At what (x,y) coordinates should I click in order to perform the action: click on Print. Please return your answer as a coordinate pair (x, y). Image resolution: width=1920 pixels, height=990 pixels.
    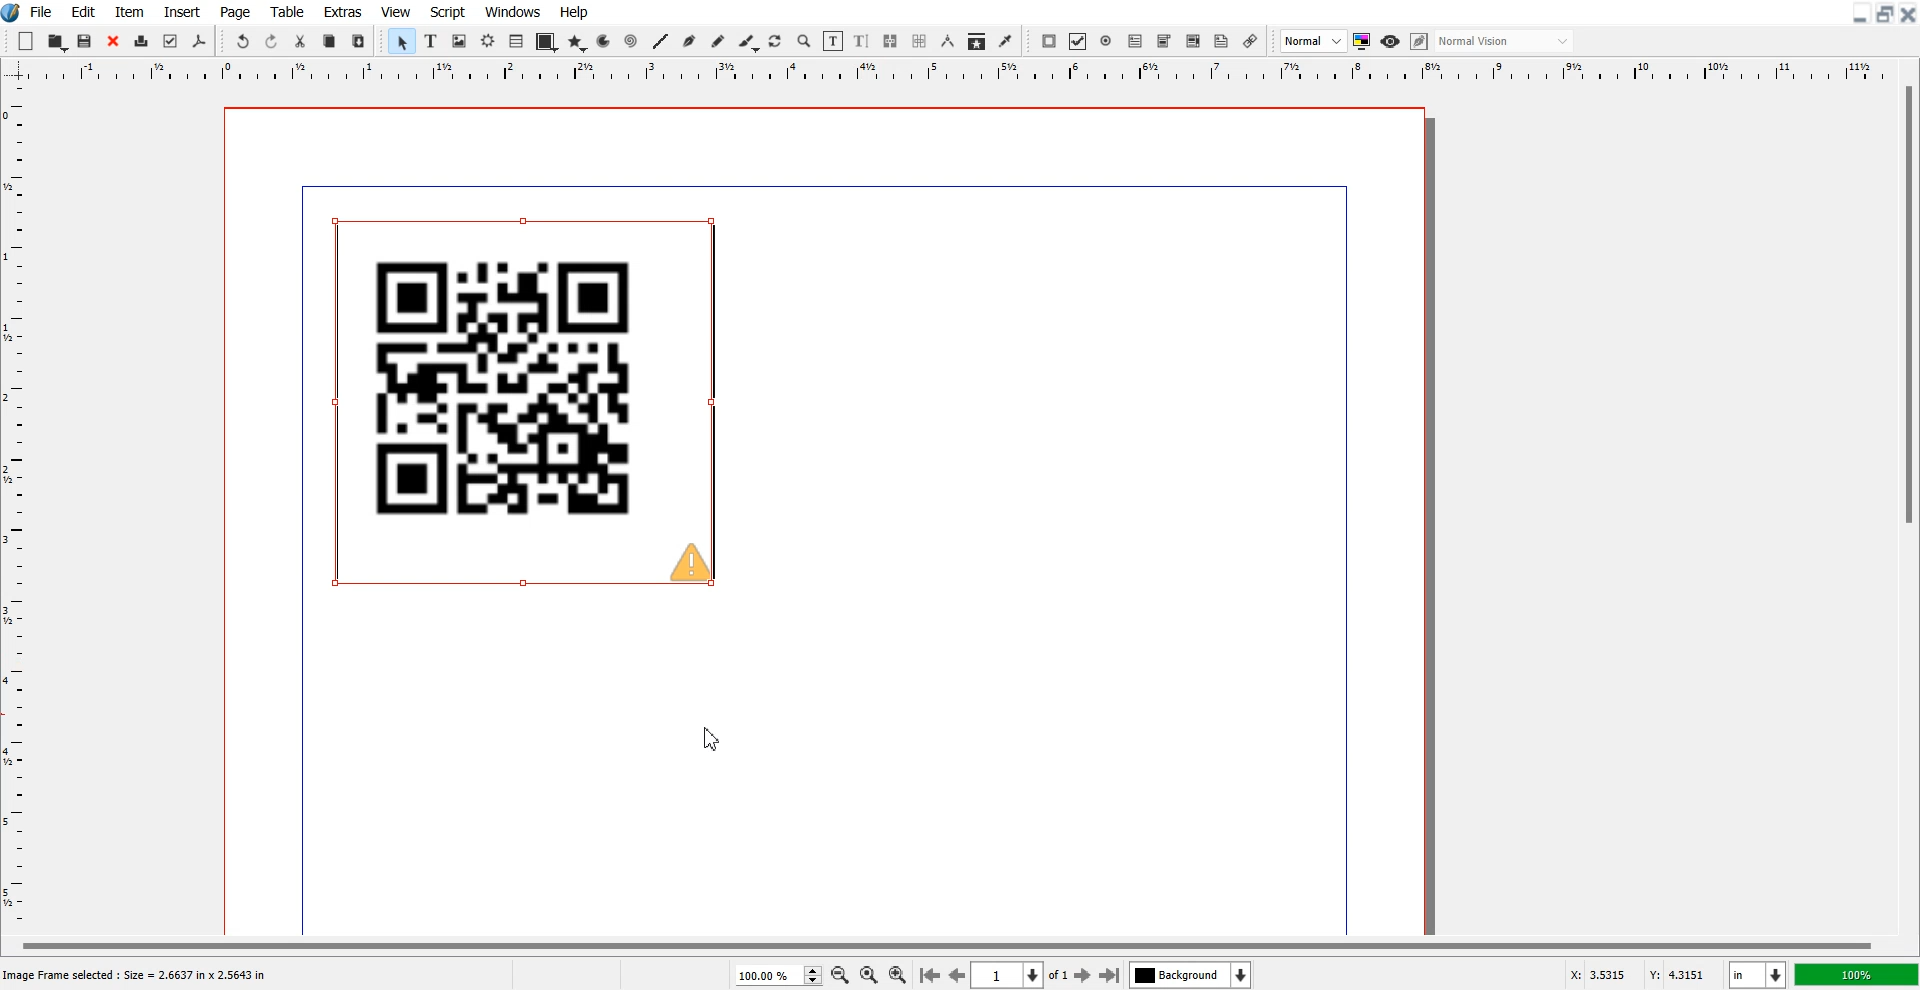
    Looking at the image, I should click on (141, 41).